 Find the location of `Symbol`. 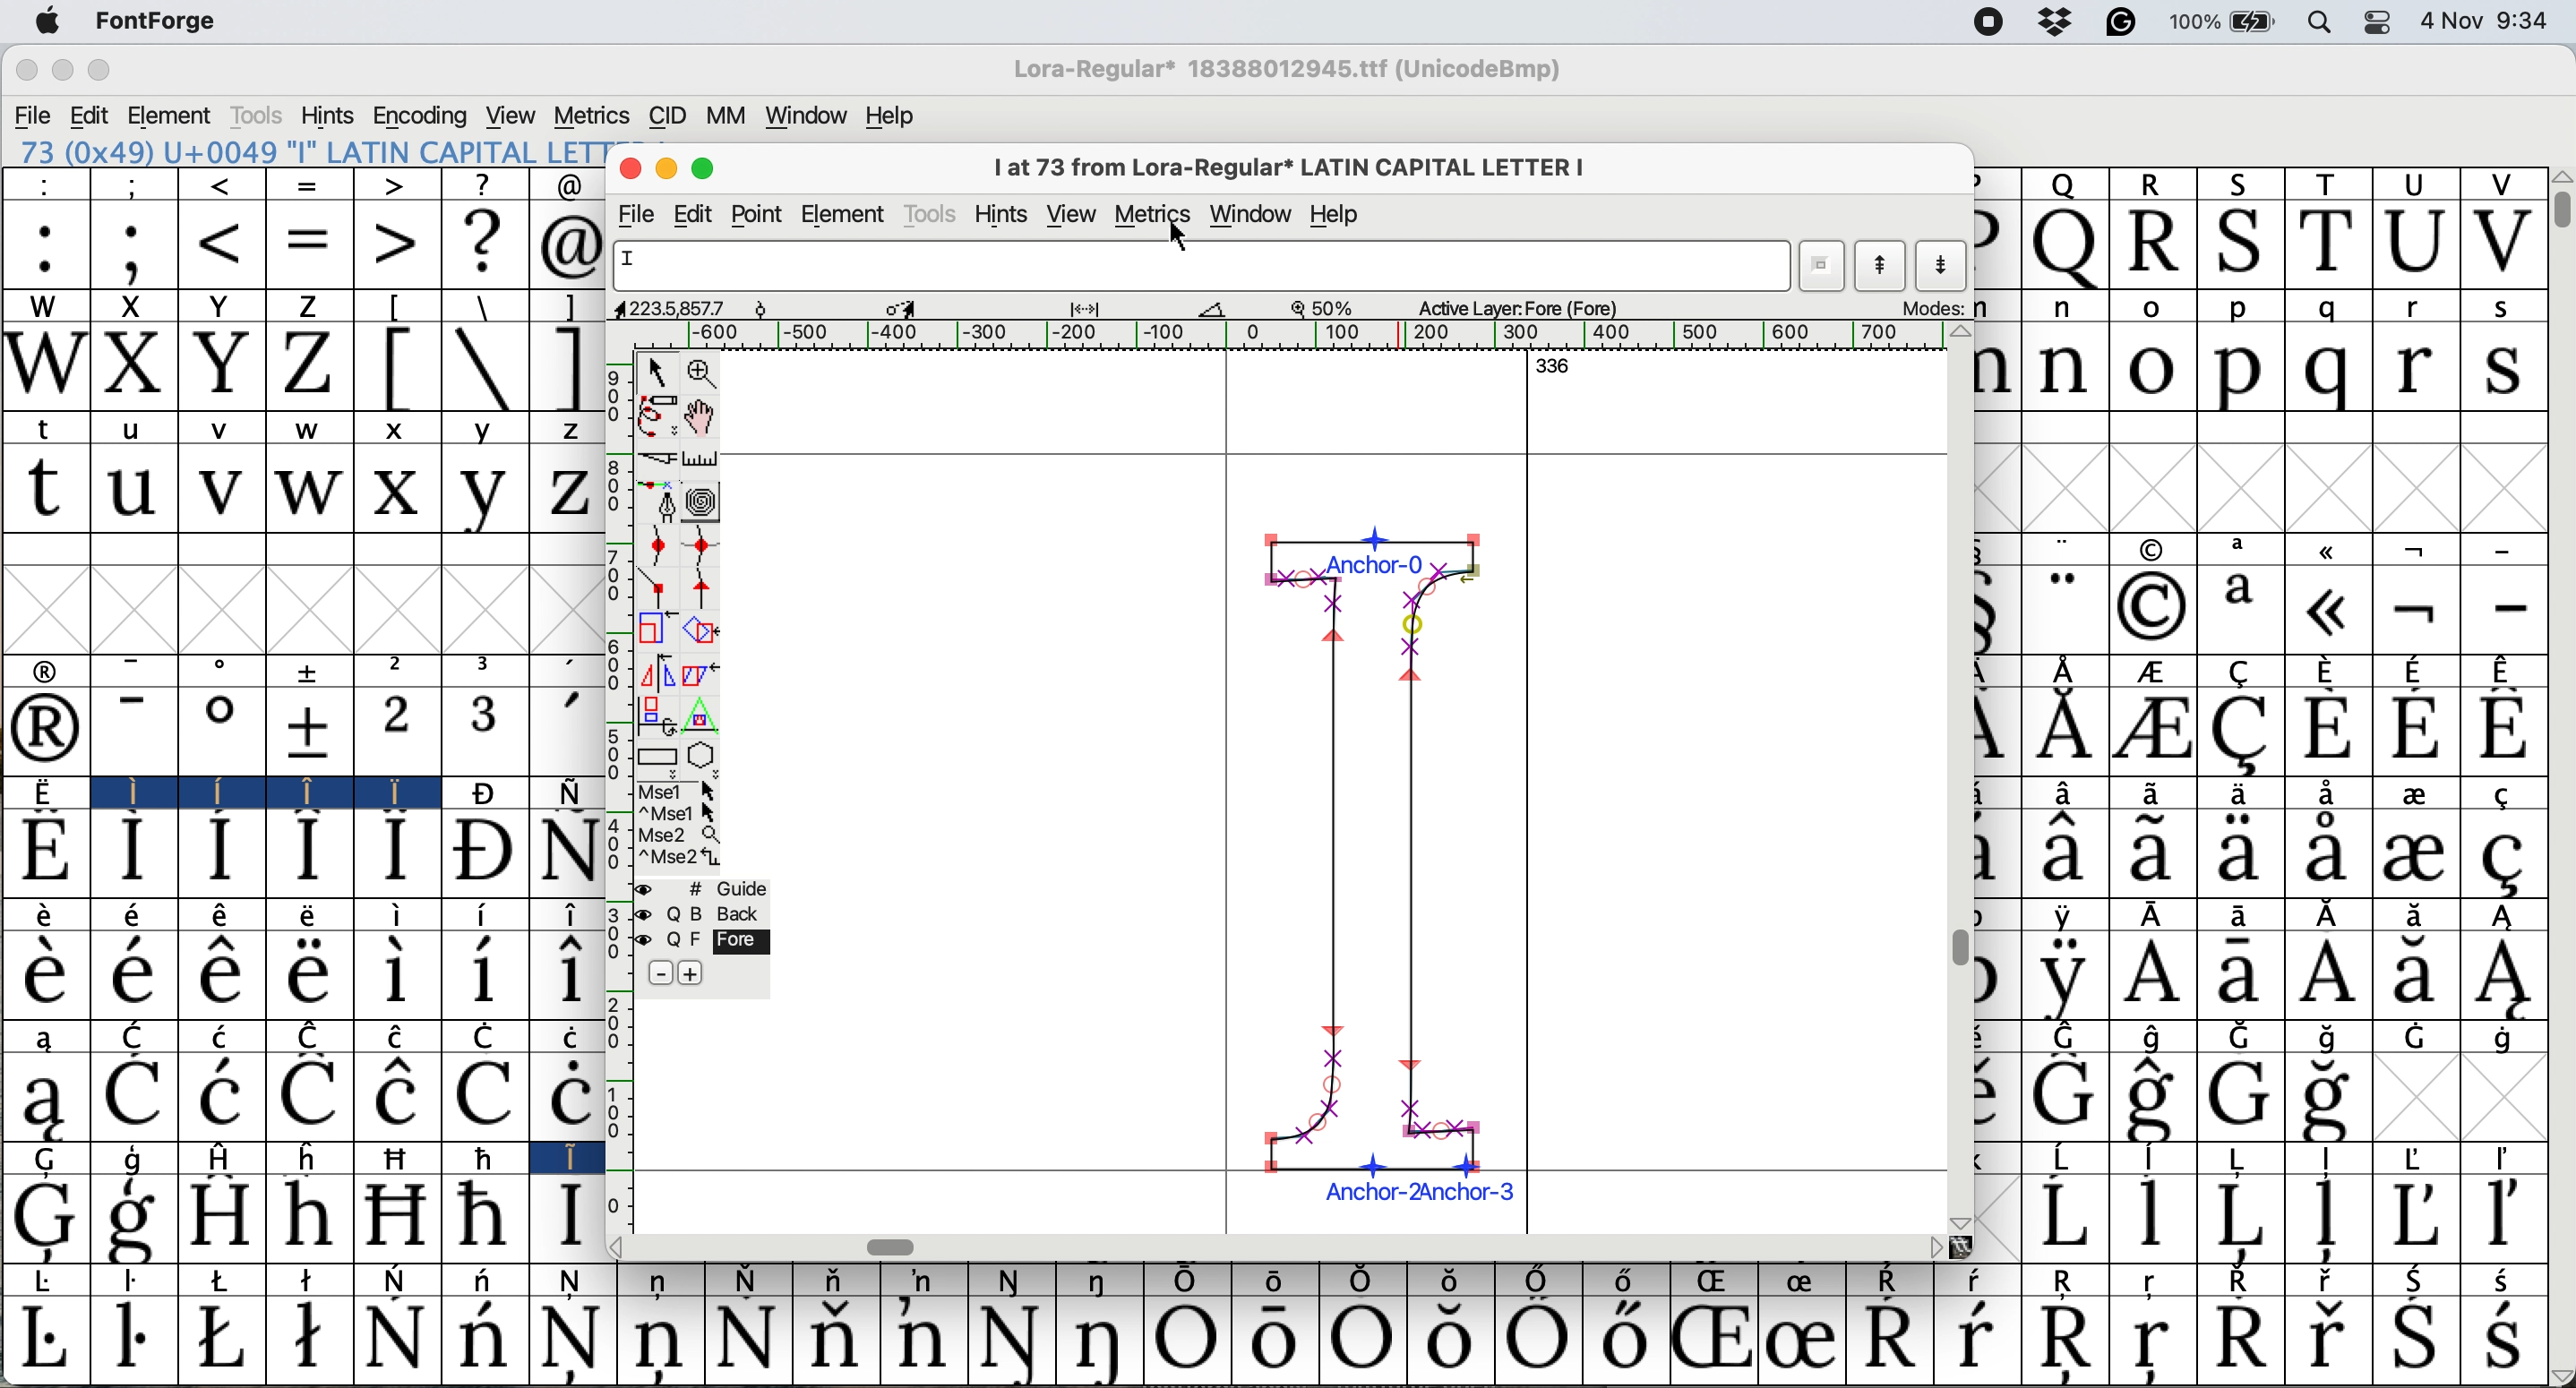

Symbol is located at coordinates (310, 1278).